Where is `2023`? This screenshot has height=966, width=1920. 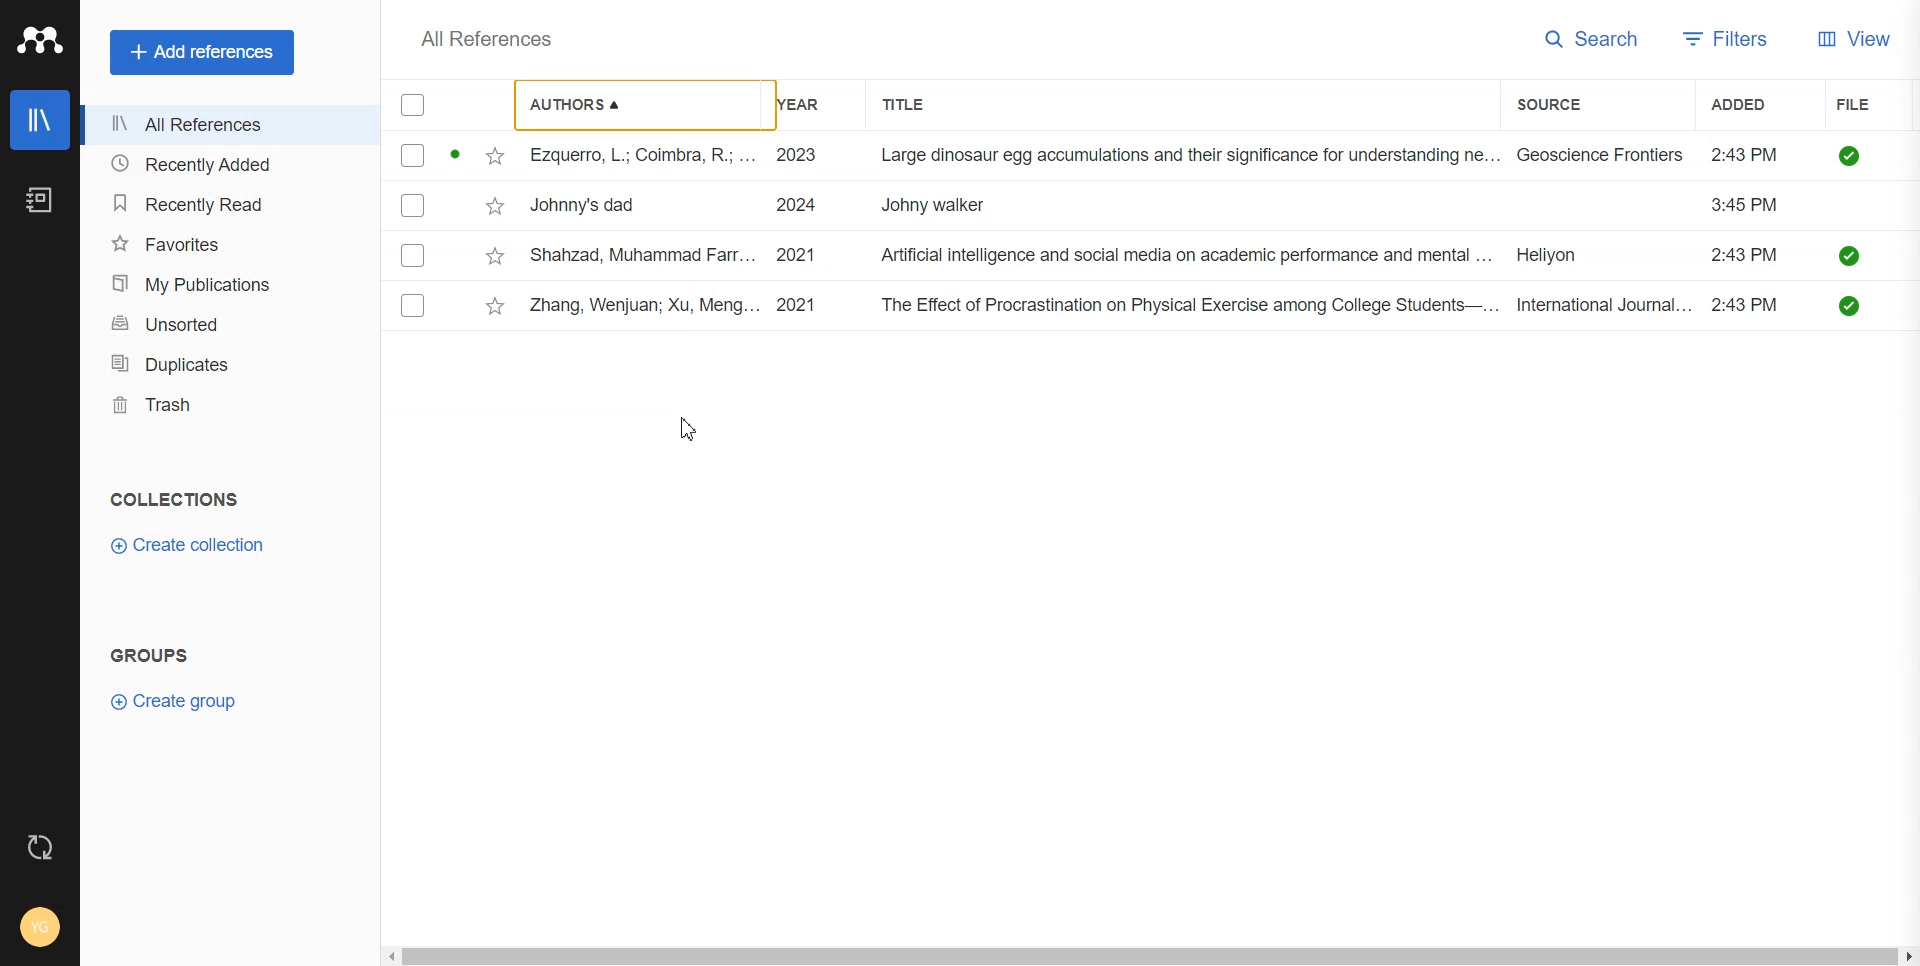
2023 is located at coordinates (794, 154).